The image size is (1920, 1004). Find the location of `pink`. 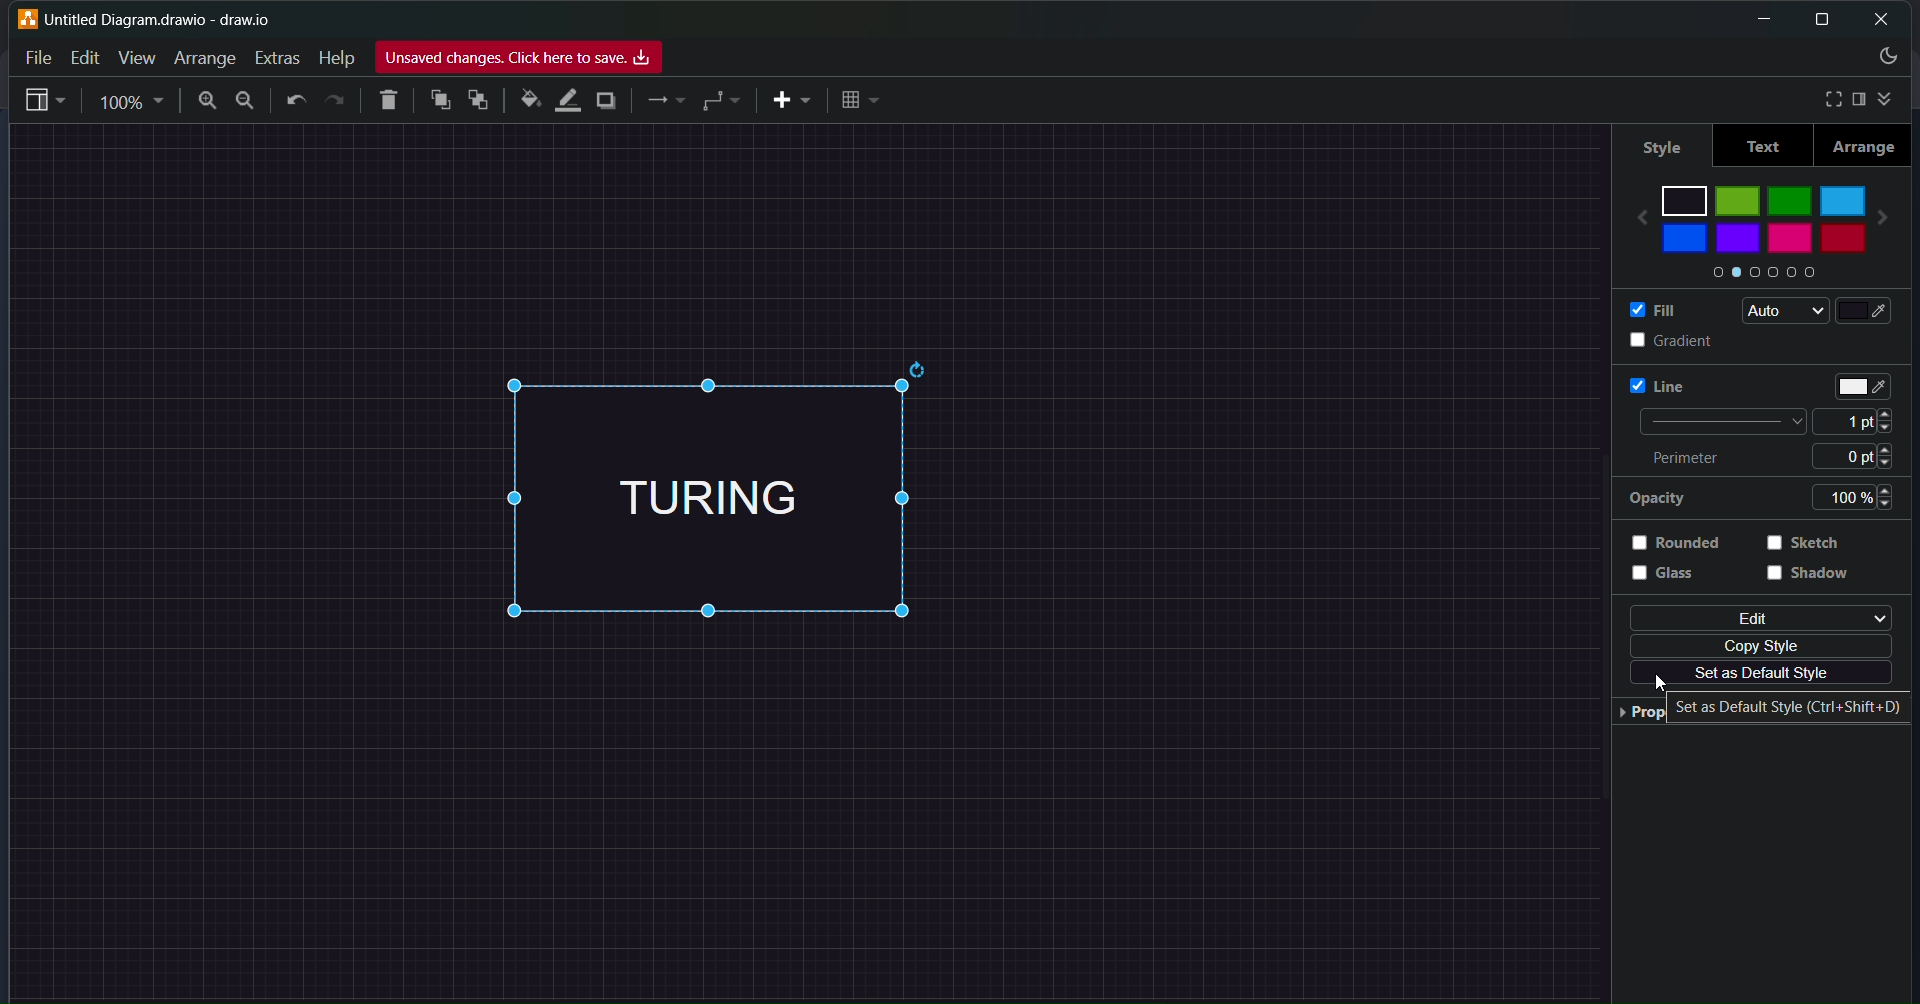

pink is located at coordinates (1789, 244).